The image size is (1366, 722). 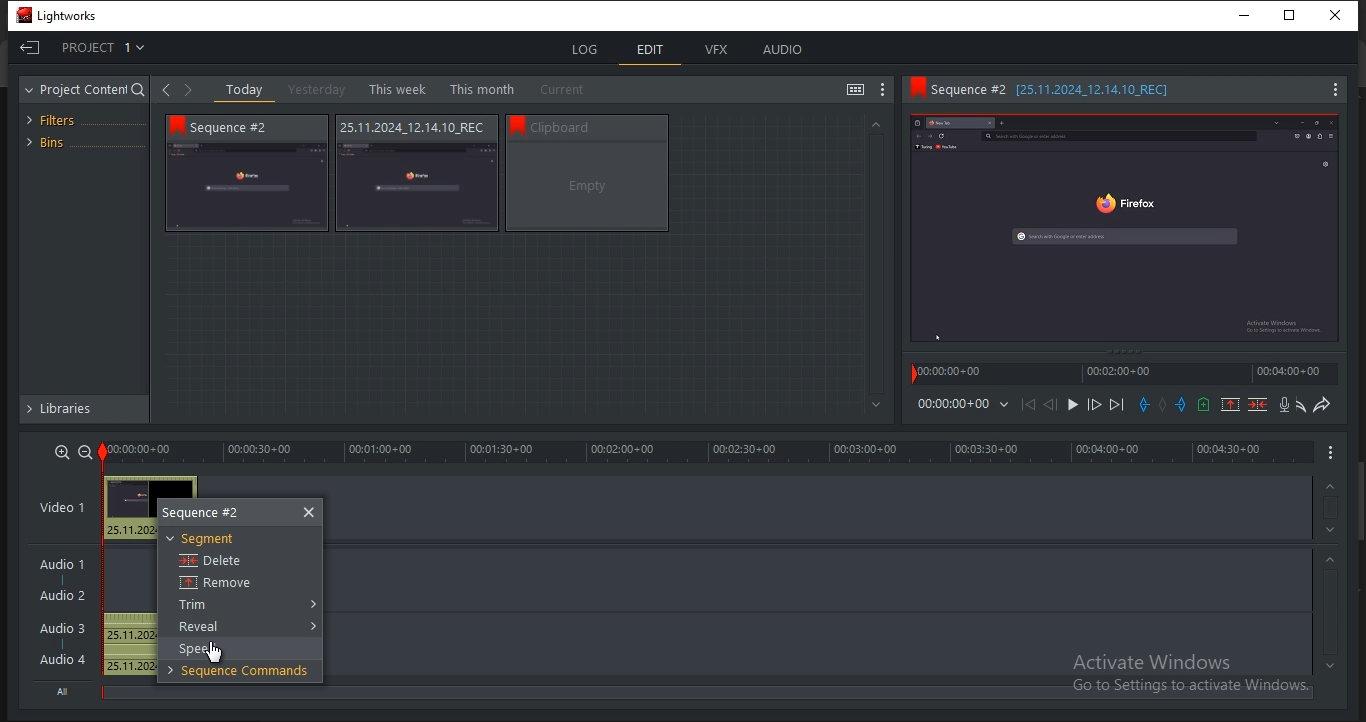 What do you see at coordinates (82, 411) in the screenshot?
I see `libraries` at bounding box center [82, 411].